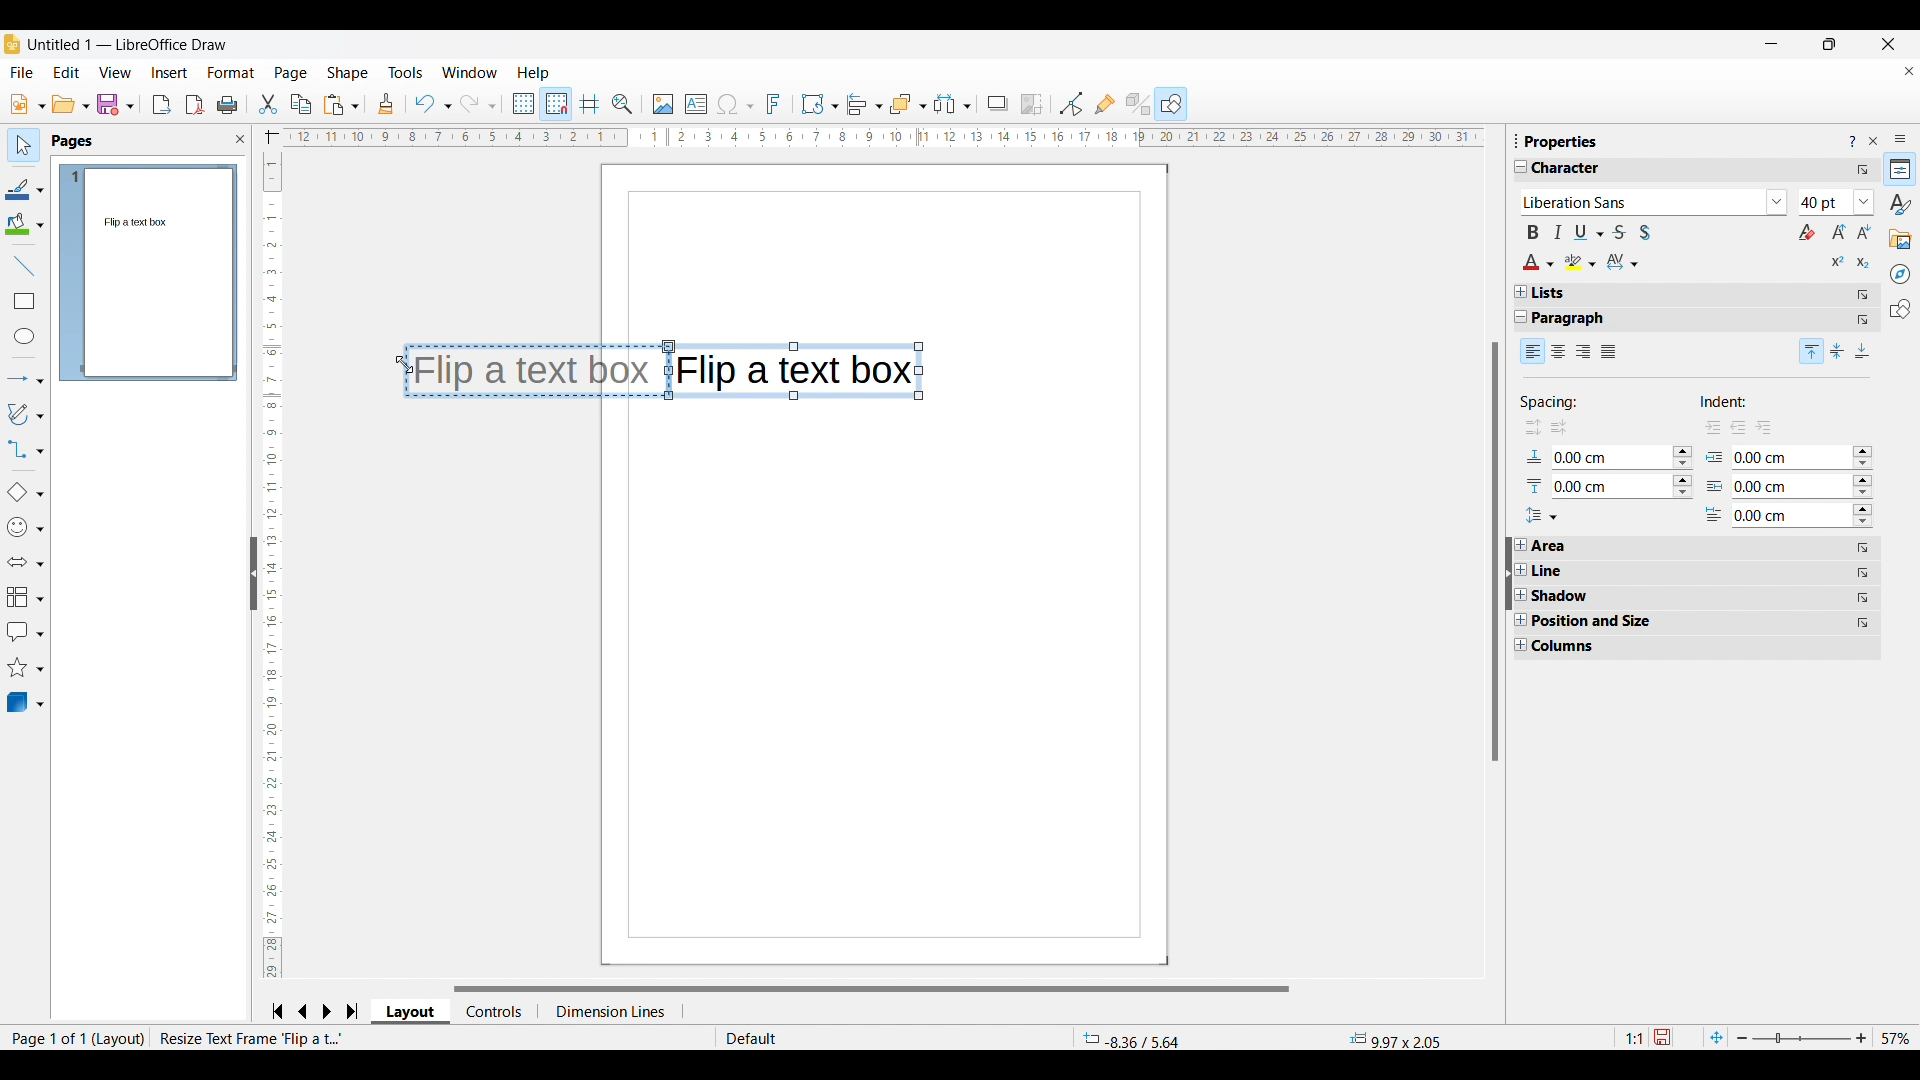 The image size is (1920, 1080). I want to click on Lines and arrow options, so click(25, 380).